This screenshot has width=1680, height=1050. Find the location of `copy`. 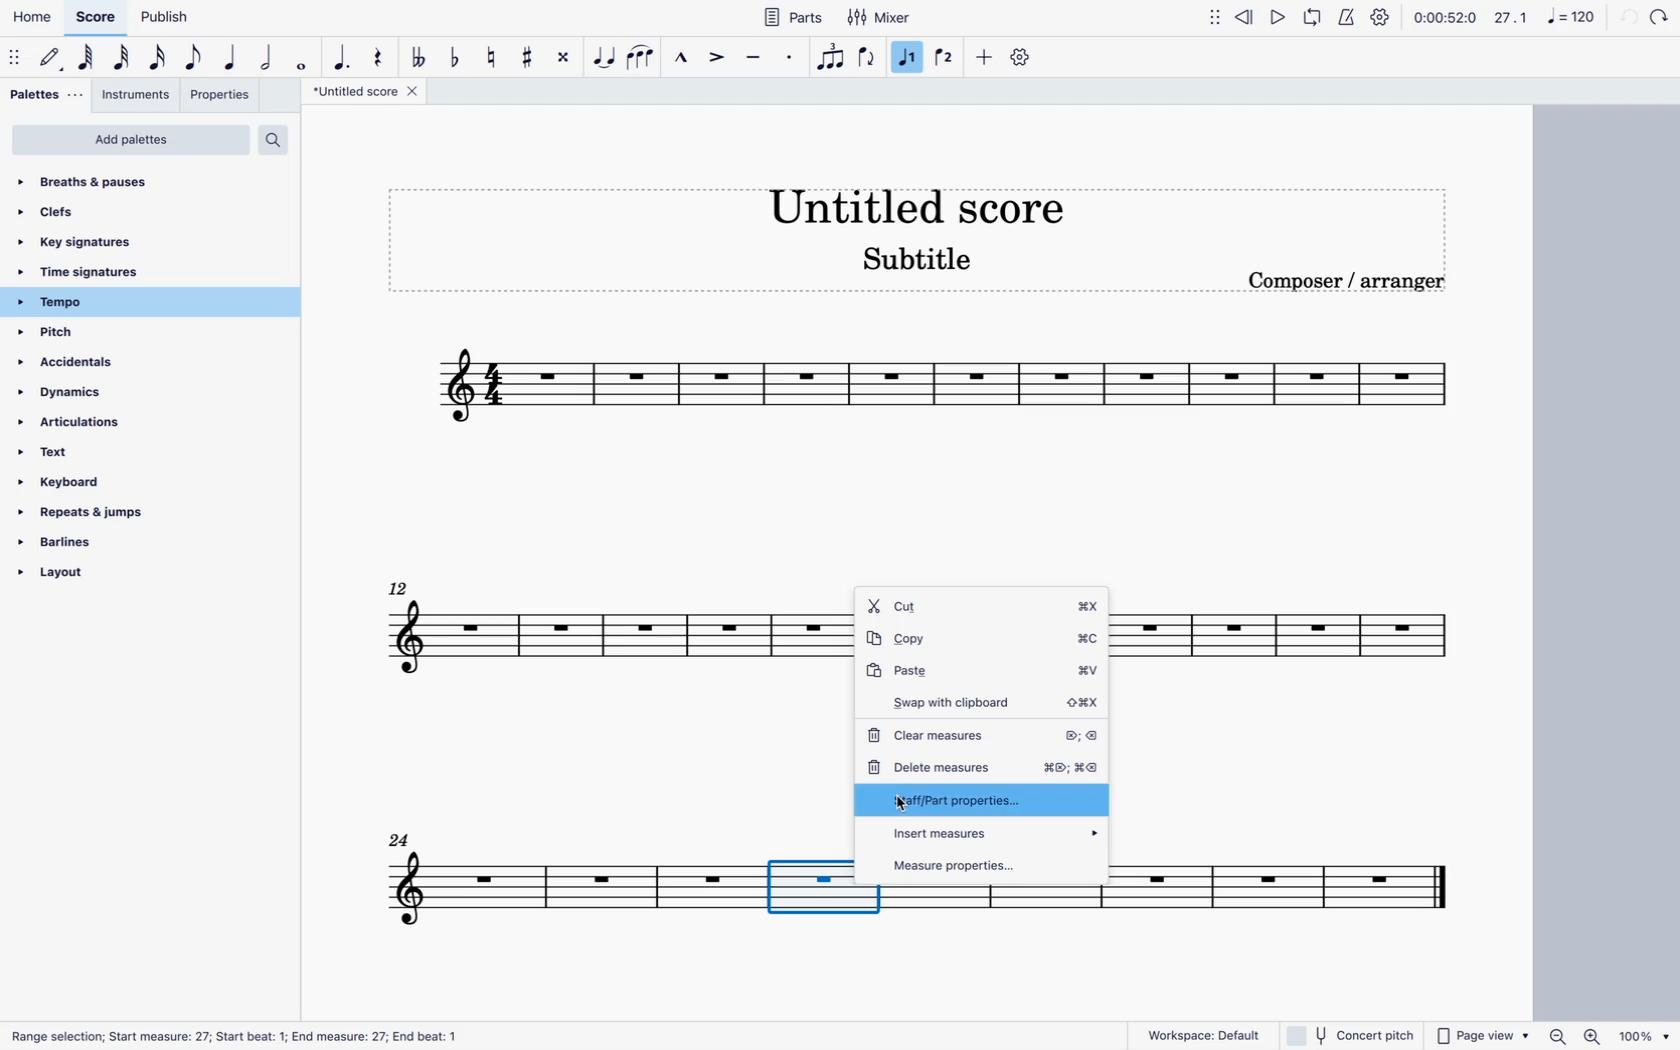

copy is located at coordinates (985, 638).